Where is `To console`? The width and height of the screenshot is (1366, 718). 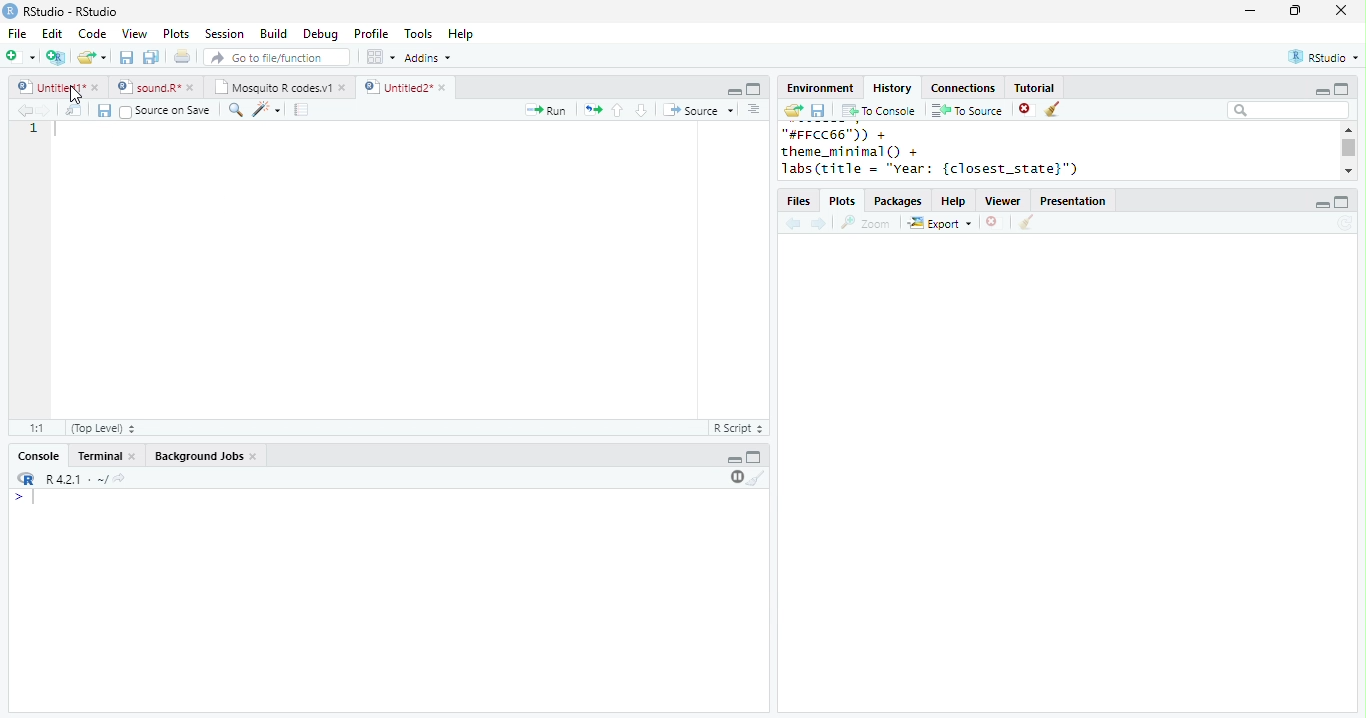 To console is located at coordinates (879, 111).